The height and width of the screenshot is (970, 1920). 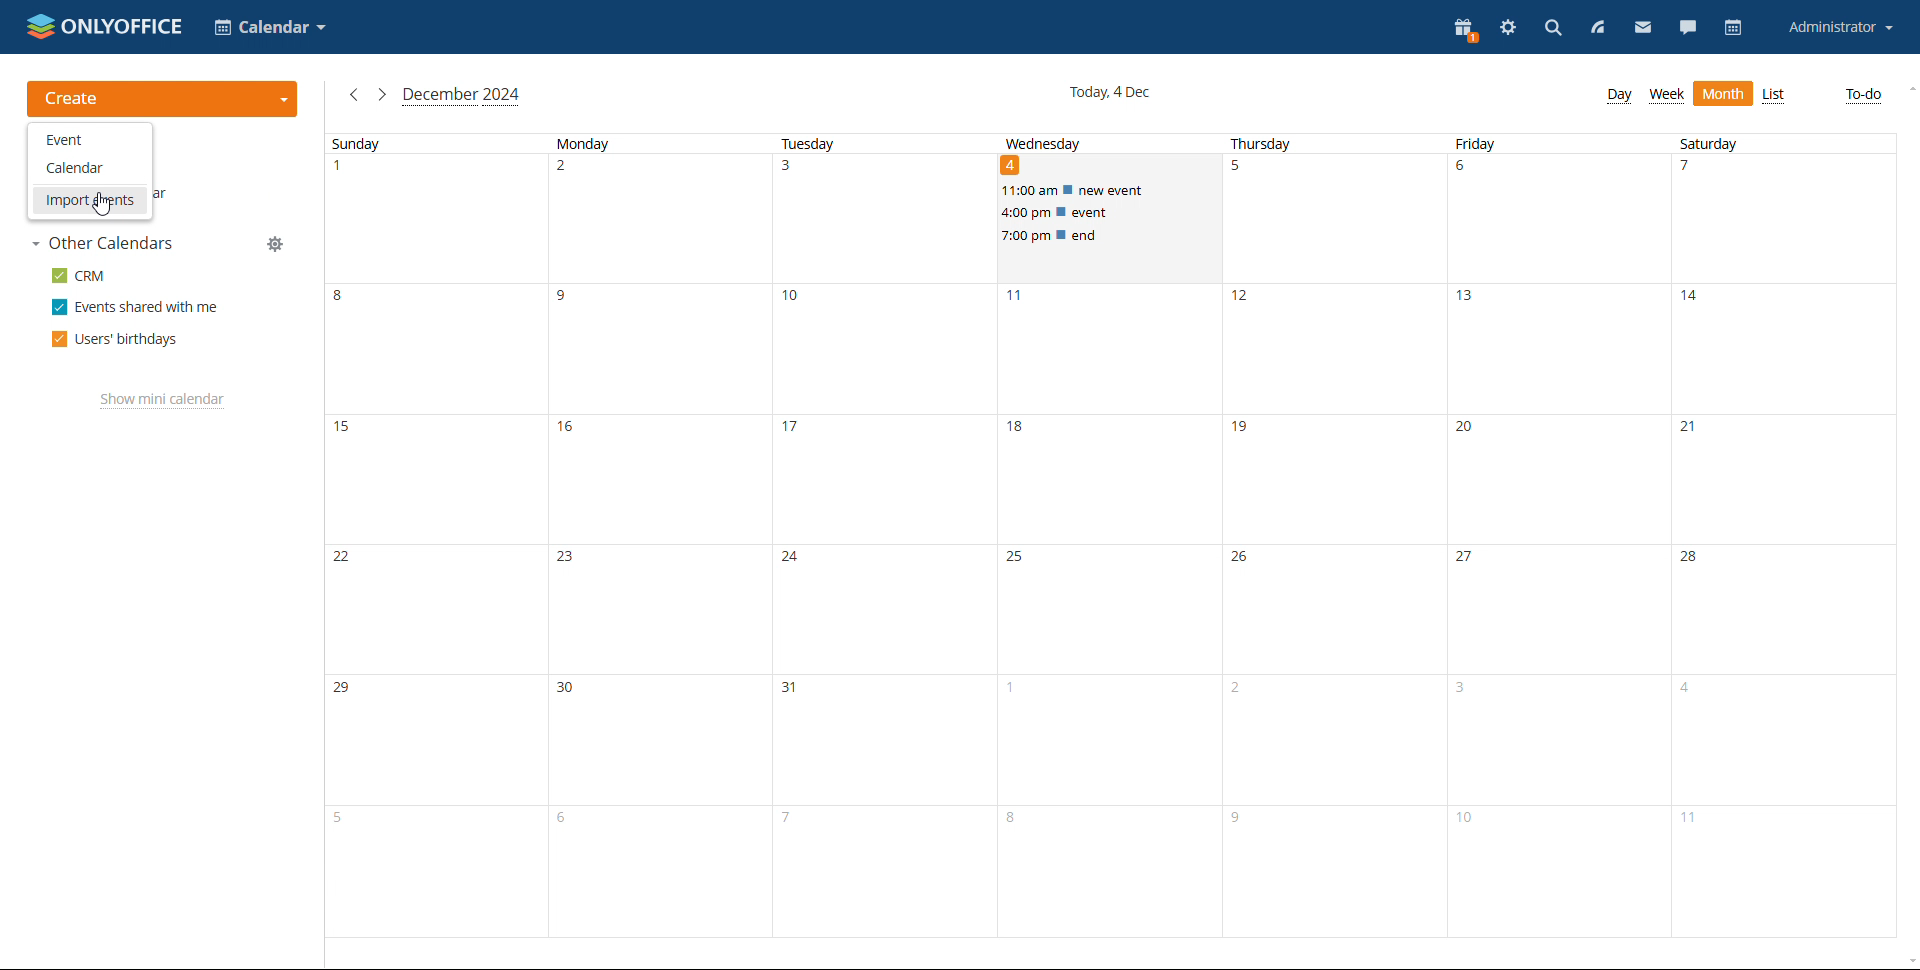 What do you see at coordinates (1562, 536) in the screenshot?
I see `friday` at bounding box center [1562, 536].